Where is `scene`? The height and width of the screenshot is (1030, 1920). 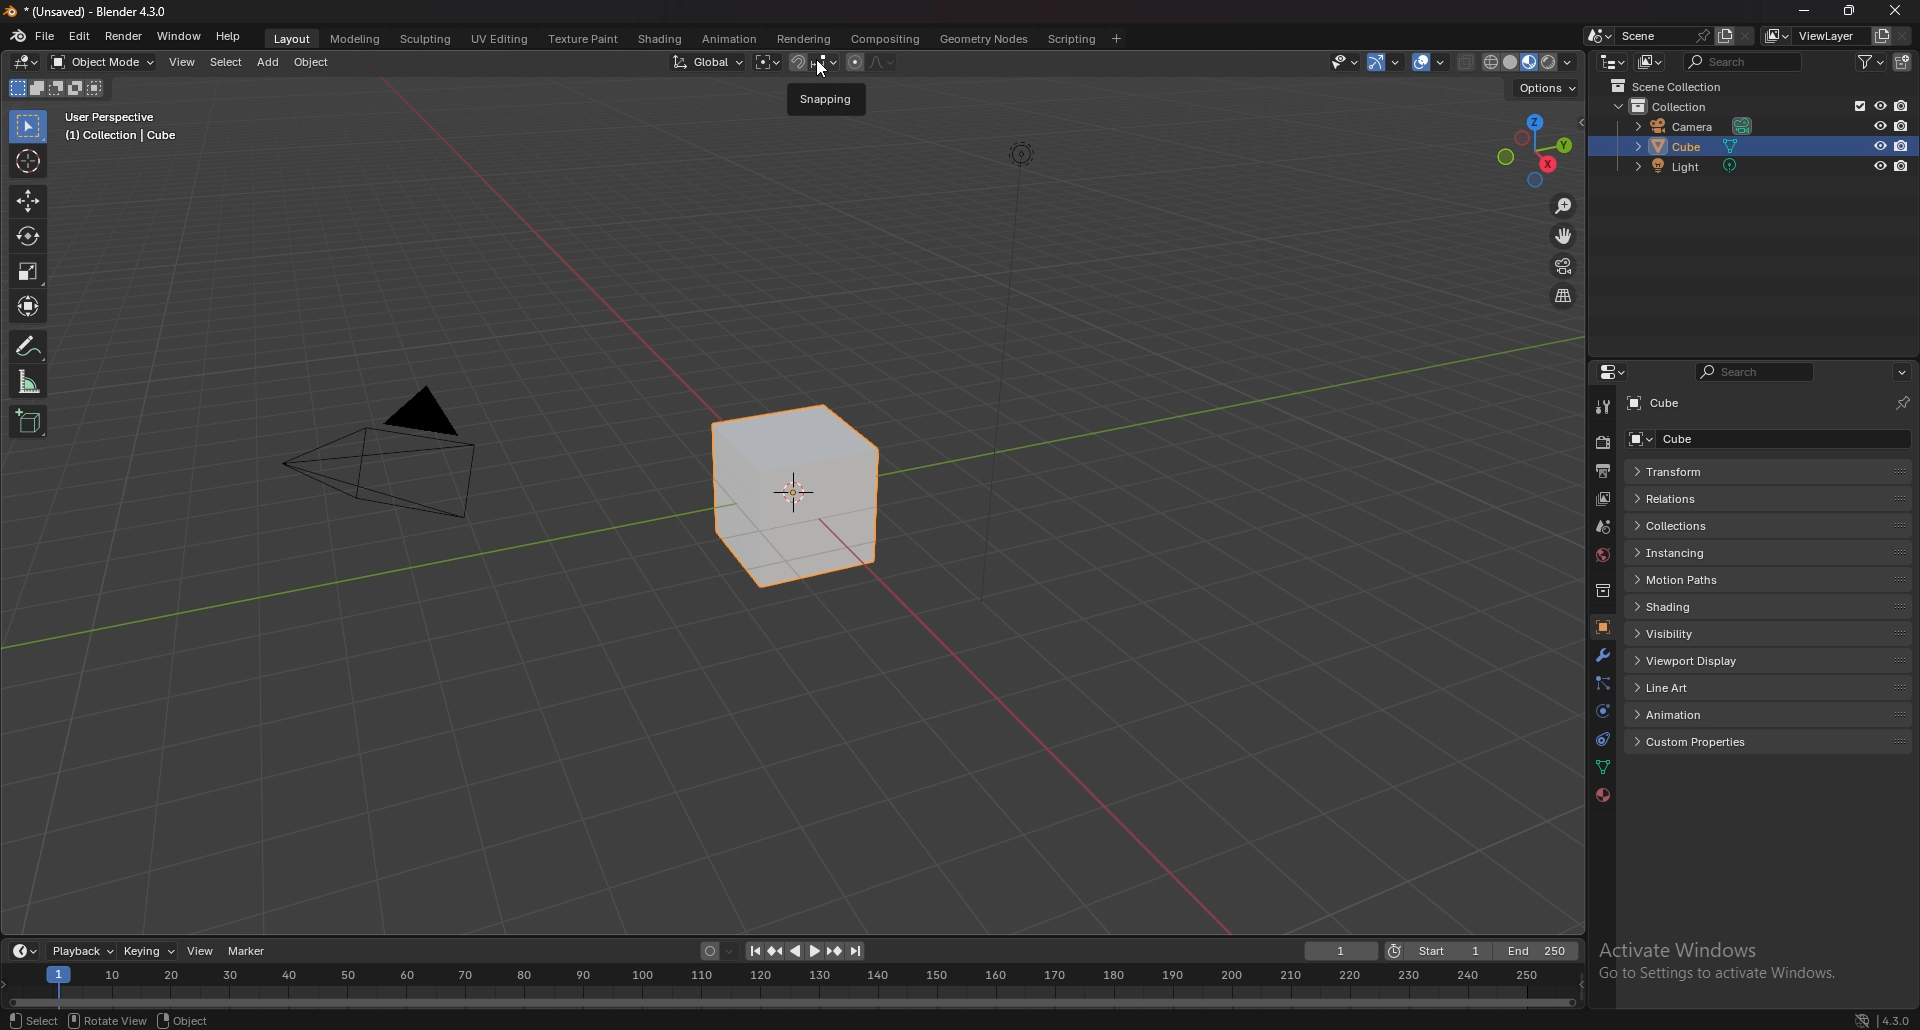 scene is located at coordinates (1664, 36).